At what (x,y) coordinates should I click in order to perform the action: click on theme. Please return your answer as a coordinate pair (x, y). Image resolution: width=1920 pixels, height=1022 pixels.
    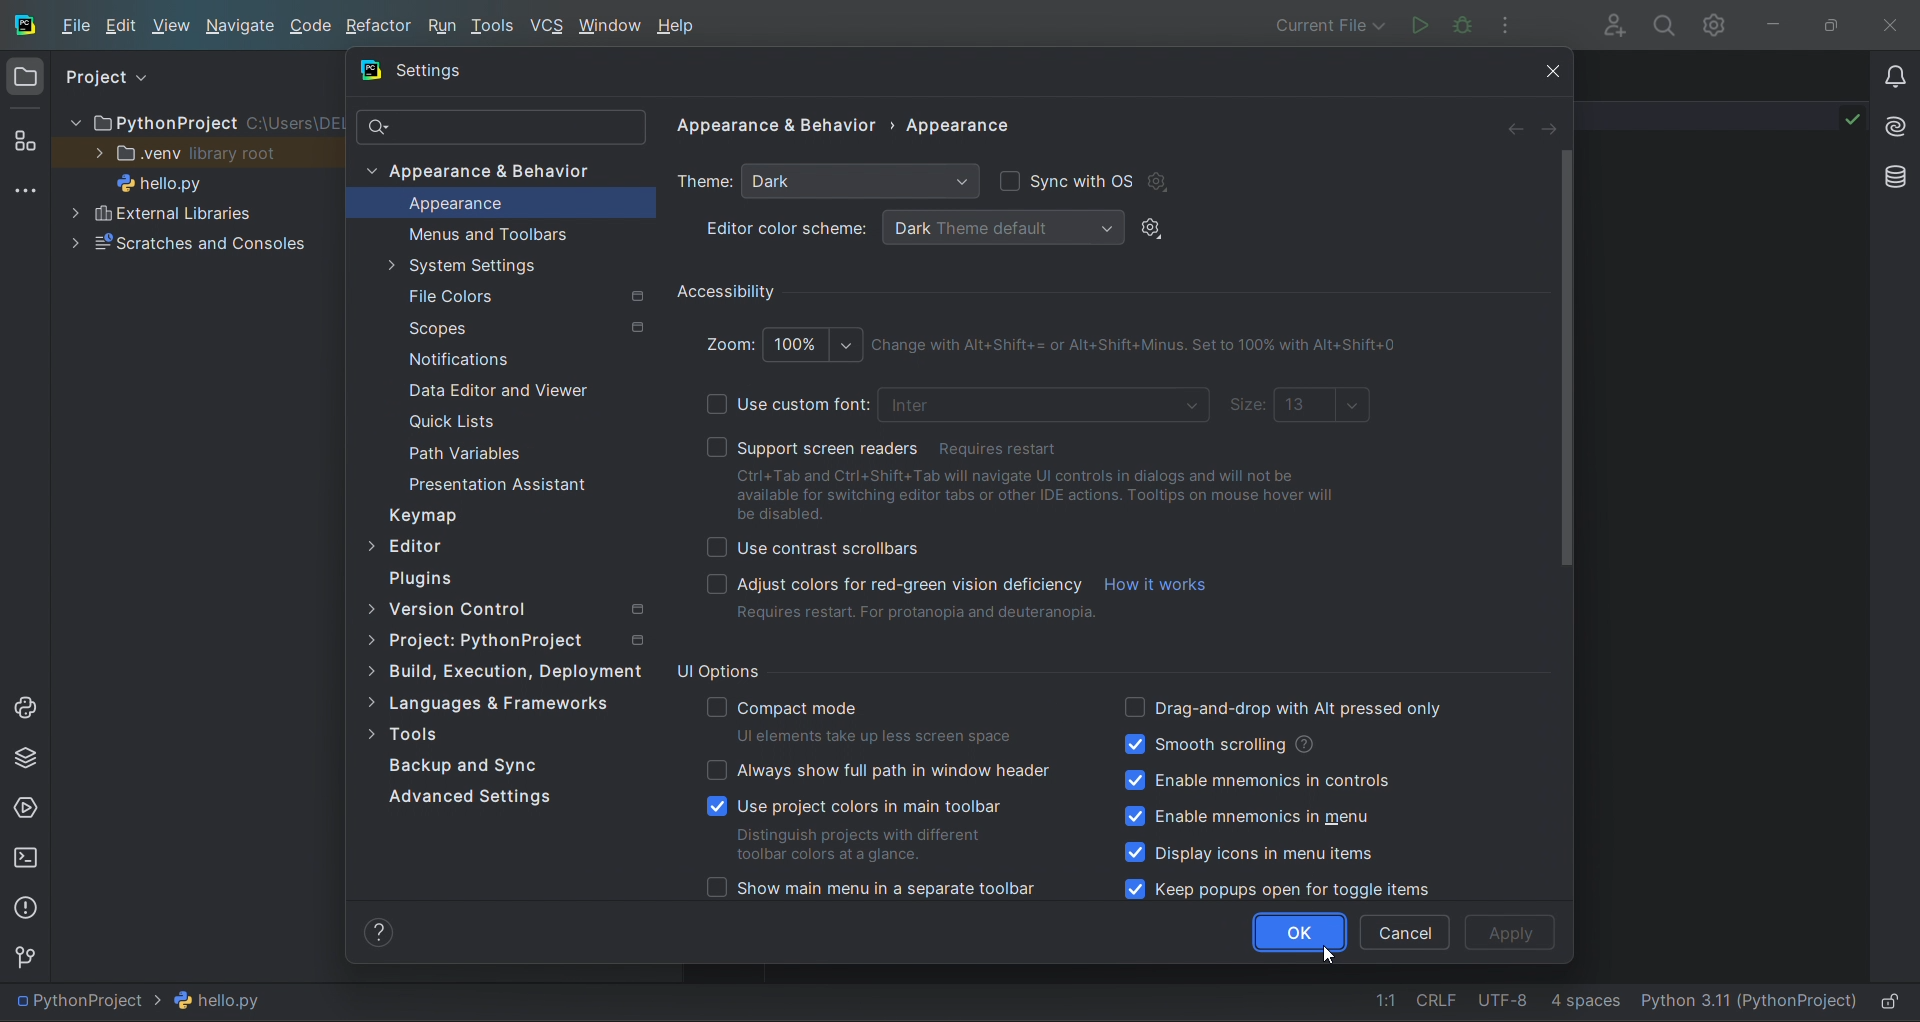
    Looking at the image, I should click on (702, 179).